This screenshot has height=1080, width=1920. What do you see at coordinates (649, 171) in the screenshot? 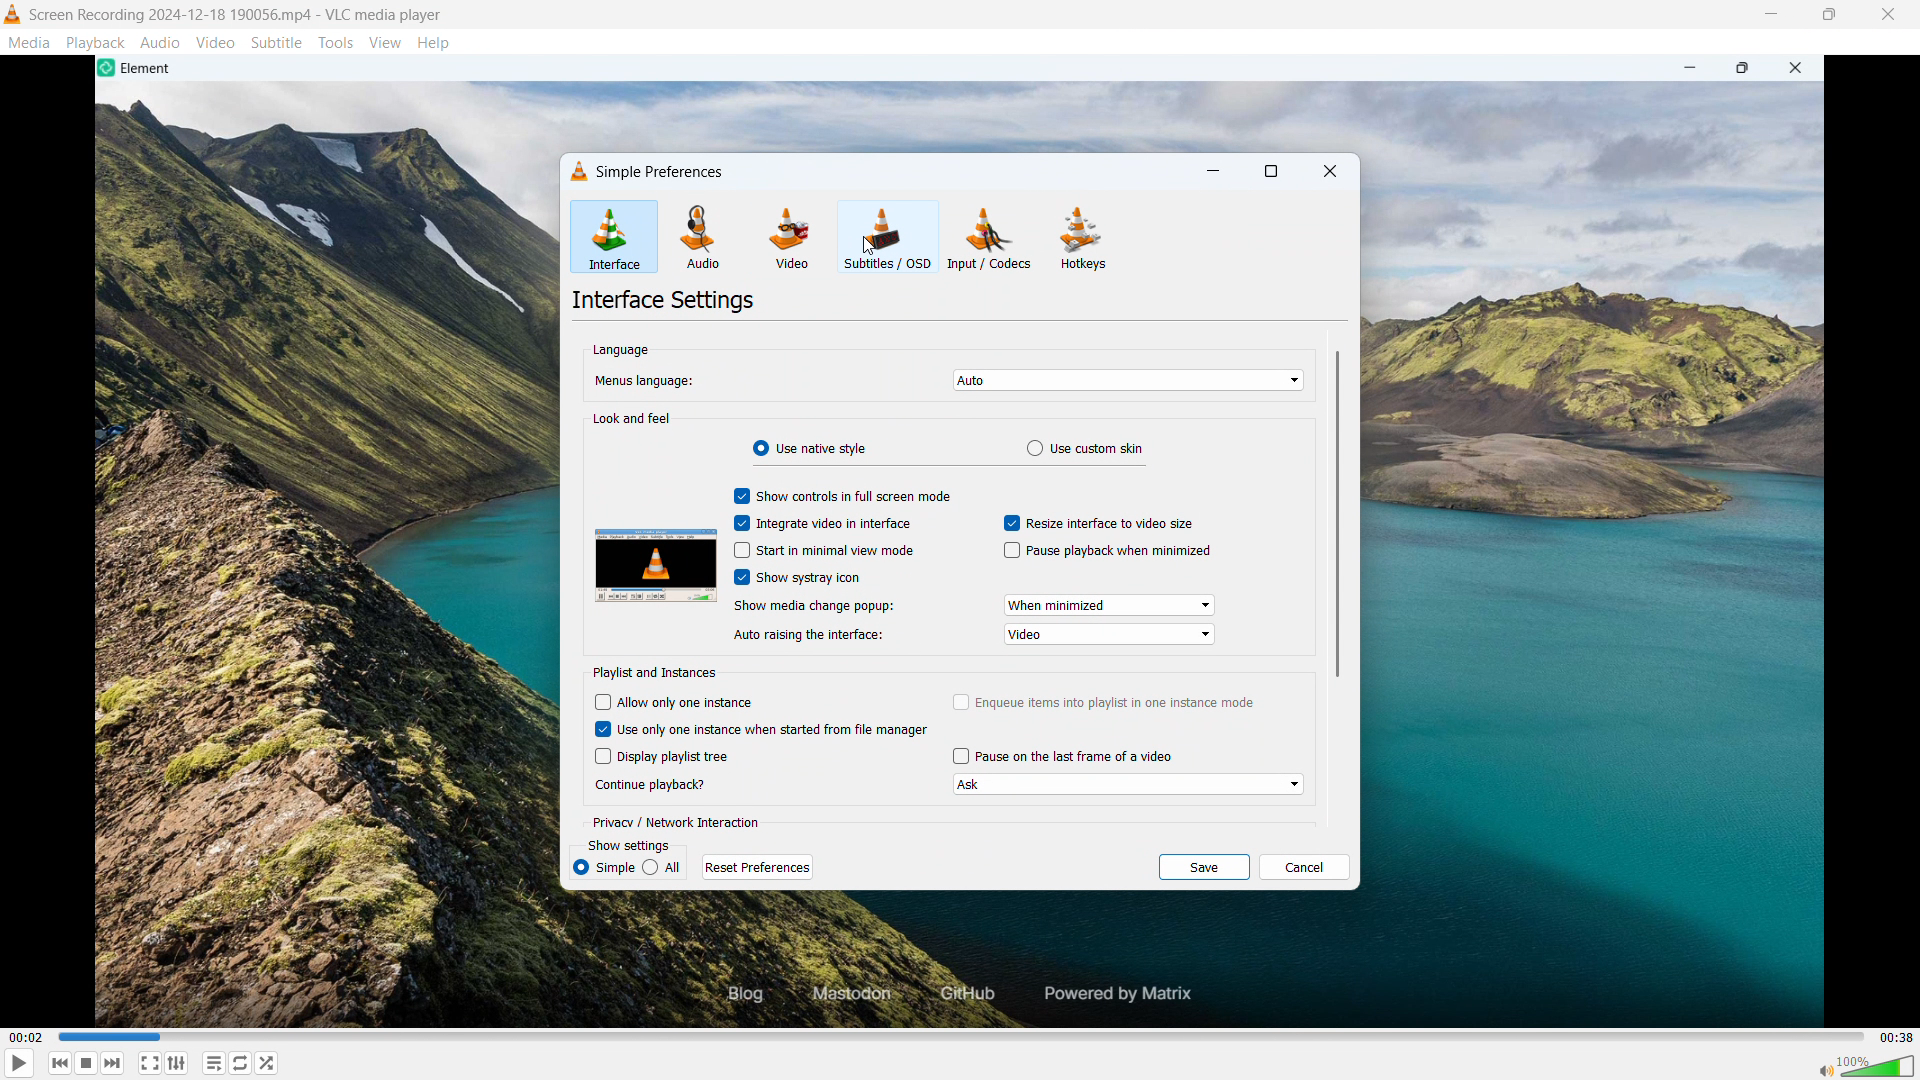
I see `Simple preferences ` at bounding box center [649, 171].